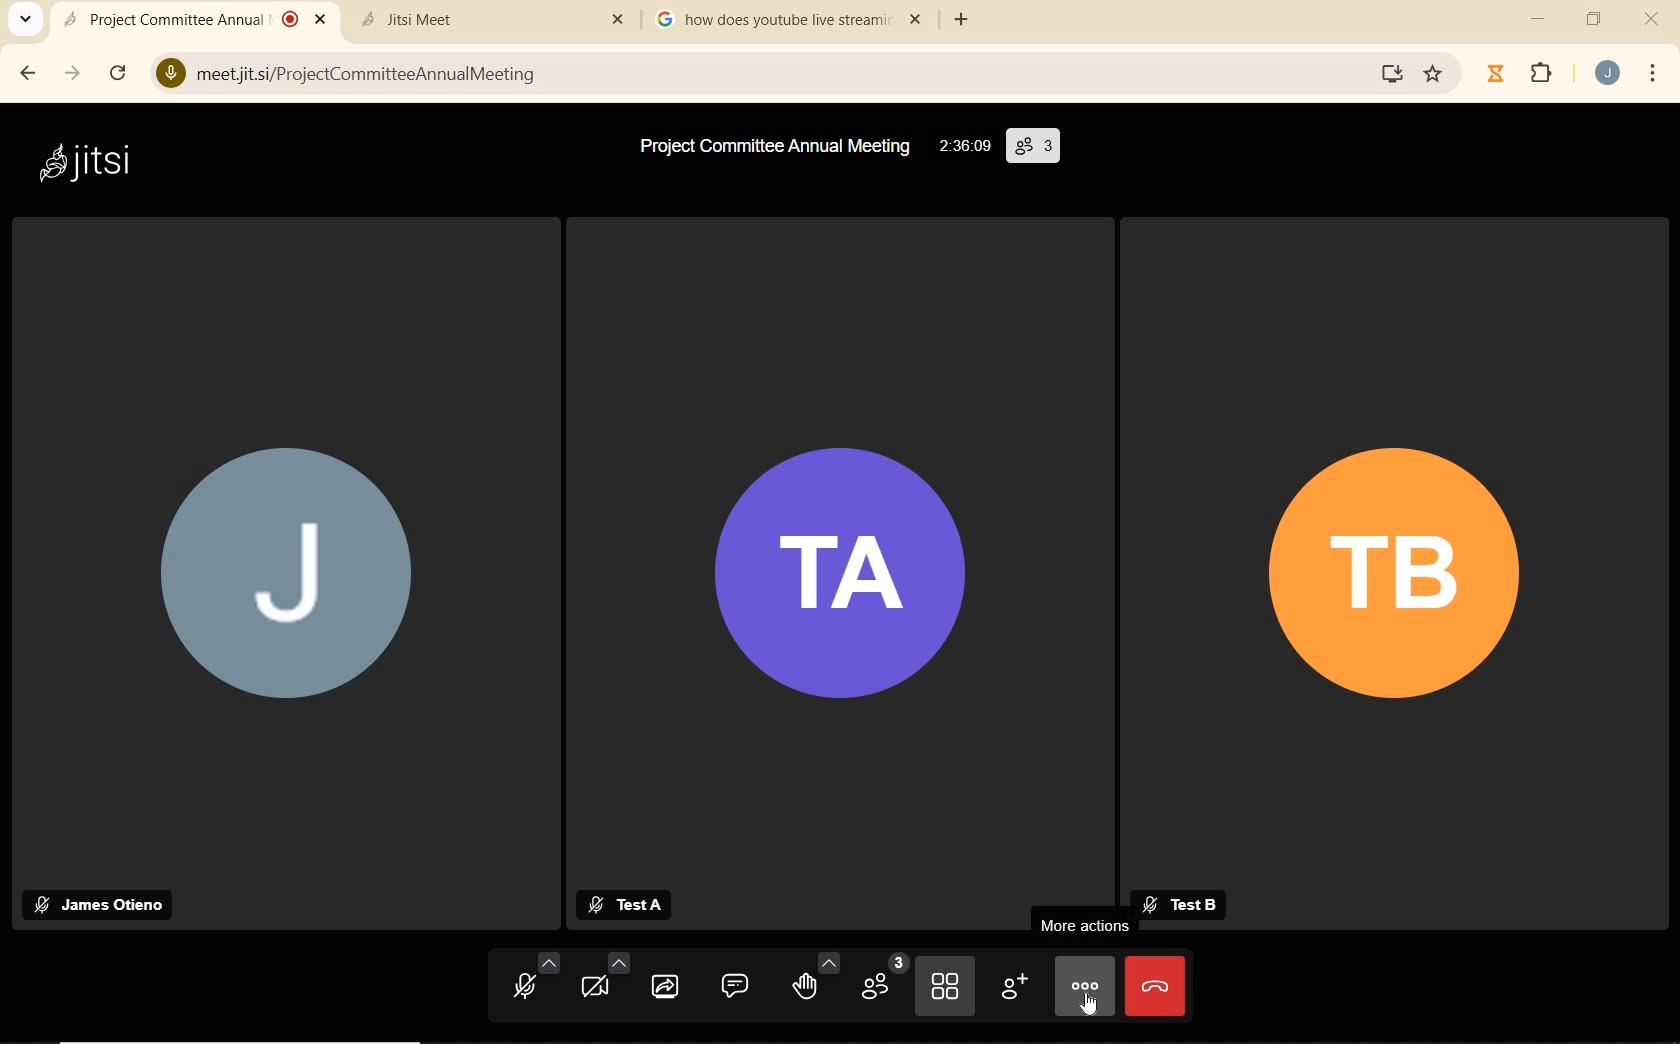 This screenshot has width=1680, height=1044. What do you see at coordinates (1433, 69) in the screenshot?
I see `Favorite` at bounding box center [1433, 69].